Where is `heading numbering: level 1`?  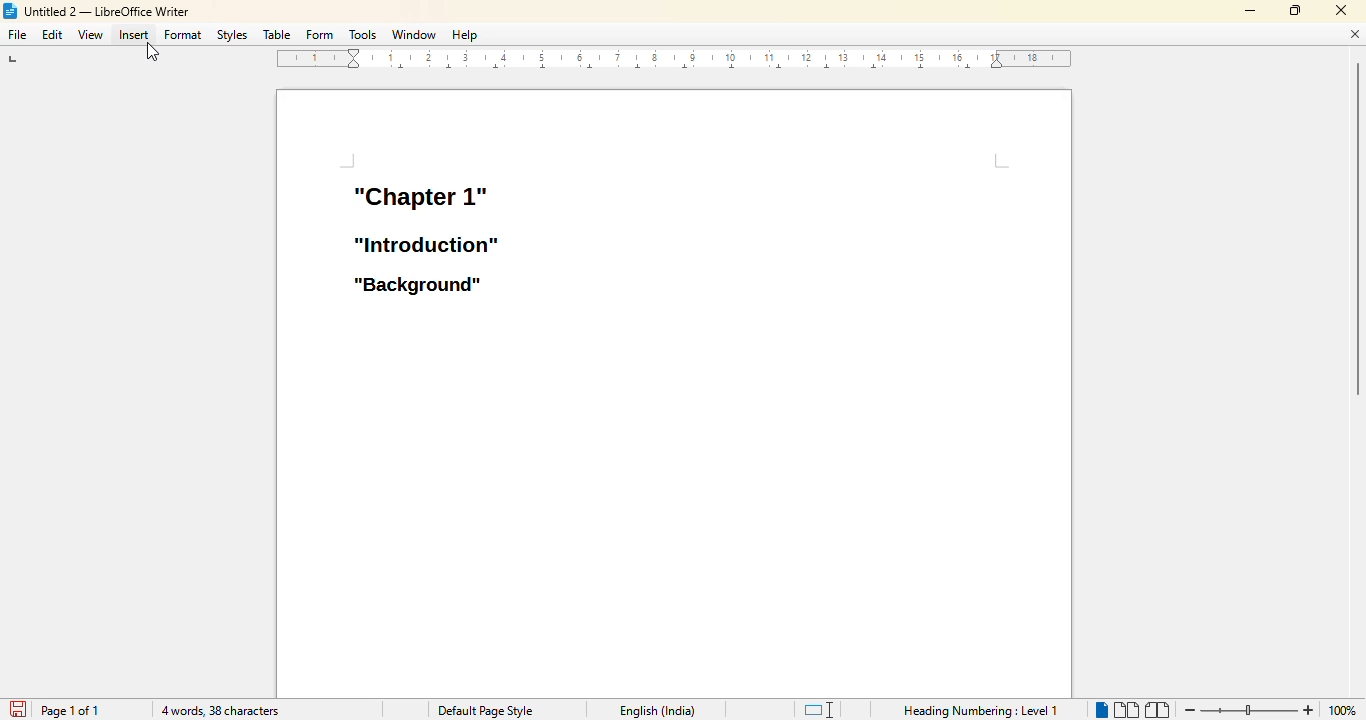 heading numbering: level 1 is located at coordinates (981, 711).